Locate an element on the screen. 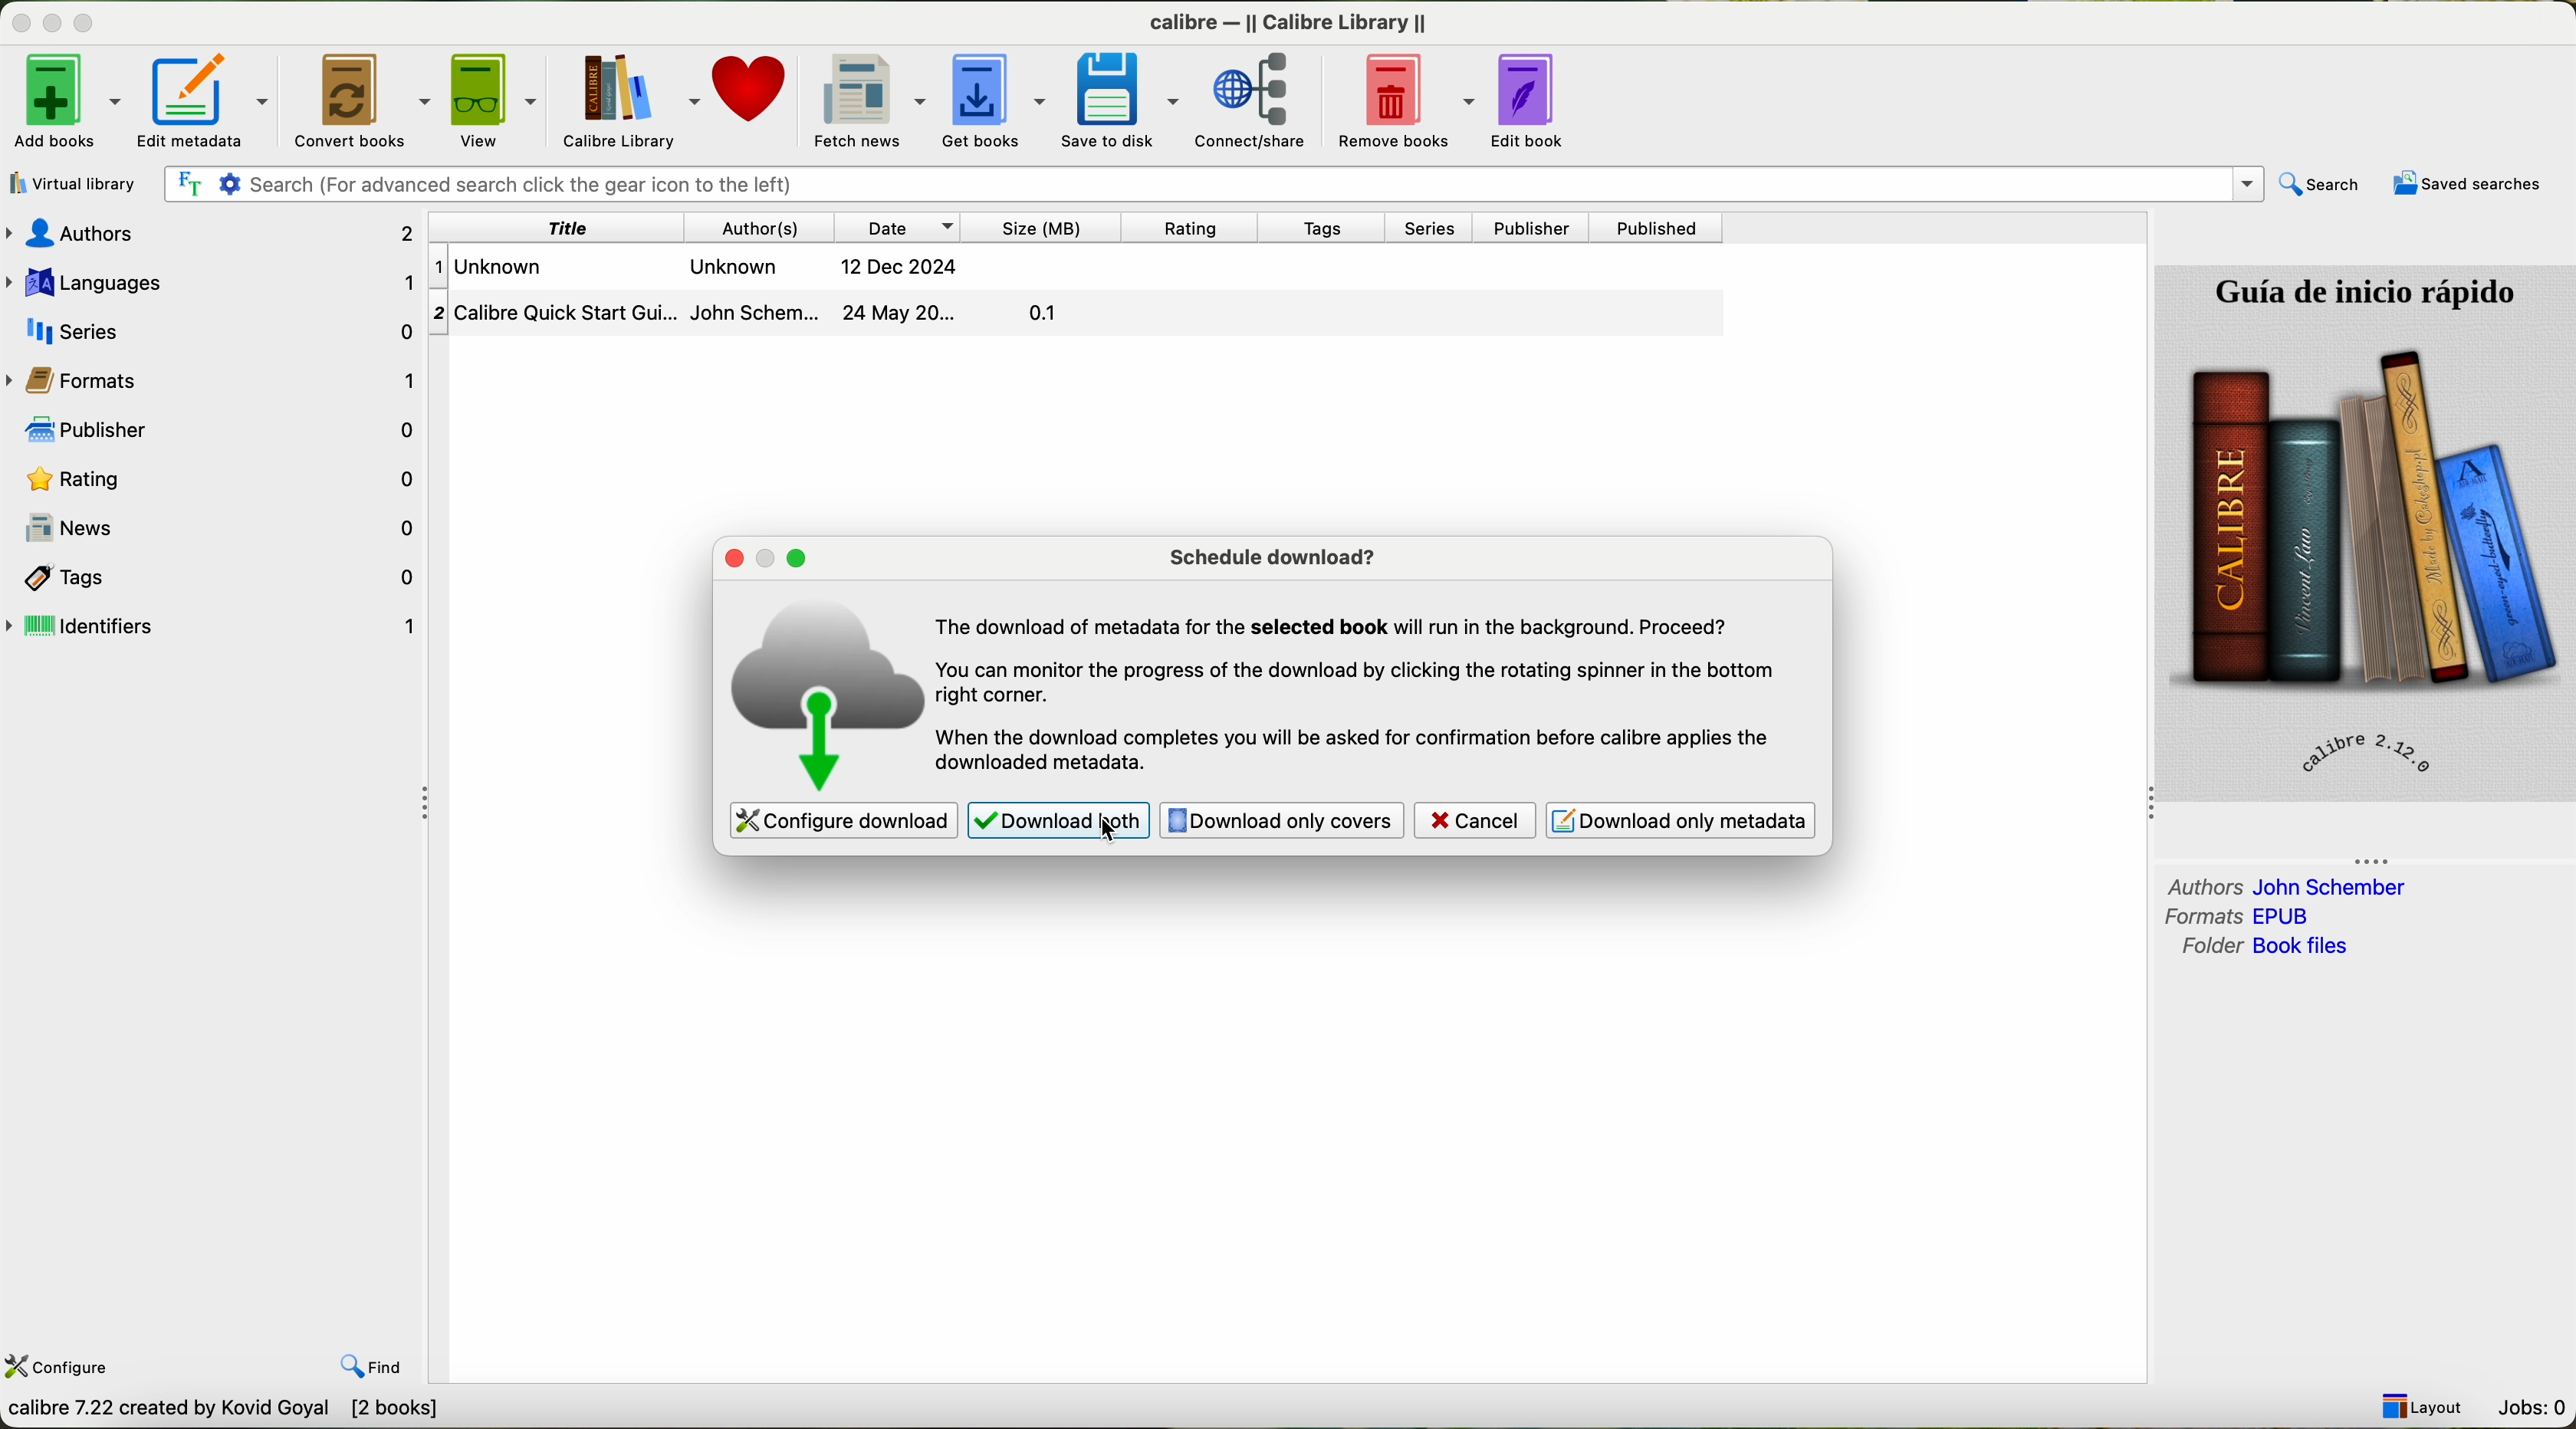 Image resolution: width=2576 pixels, height=1429 pixels. date is located at coordinates (898, 227).